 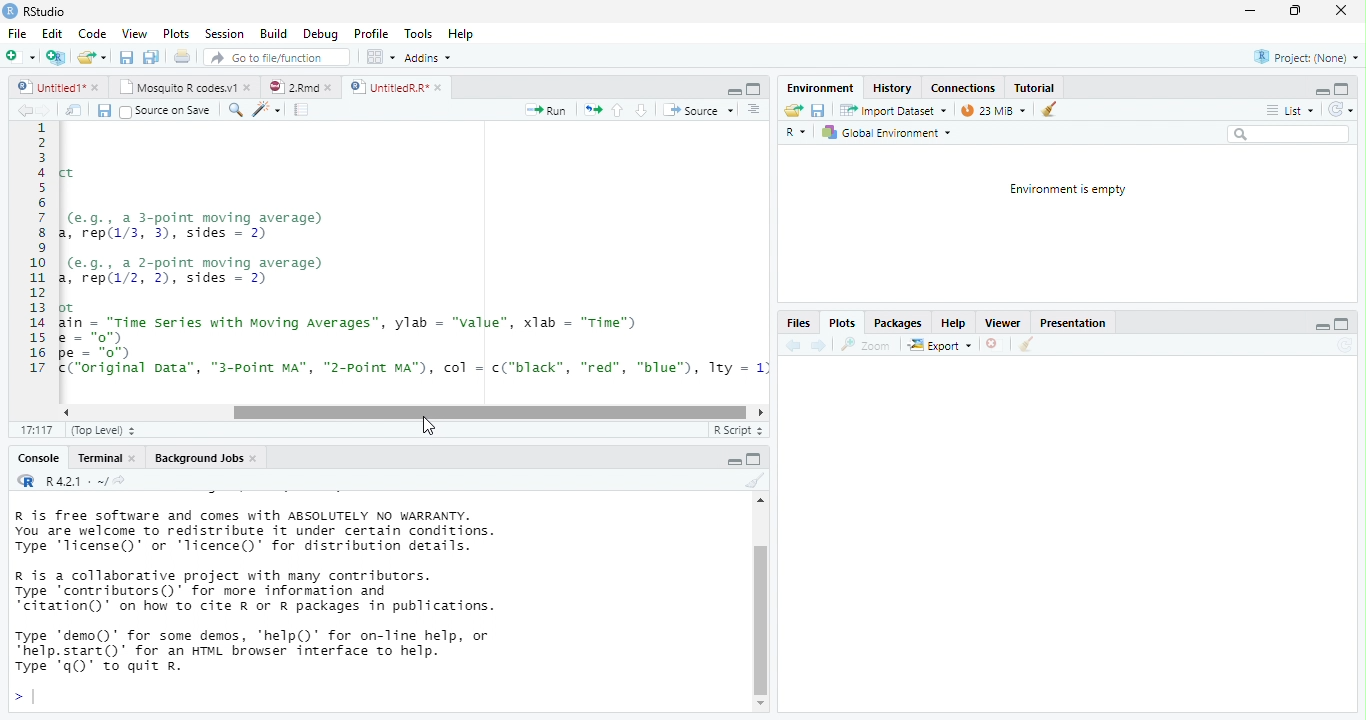 I want to click on zoom, so click(x=869, y=345).